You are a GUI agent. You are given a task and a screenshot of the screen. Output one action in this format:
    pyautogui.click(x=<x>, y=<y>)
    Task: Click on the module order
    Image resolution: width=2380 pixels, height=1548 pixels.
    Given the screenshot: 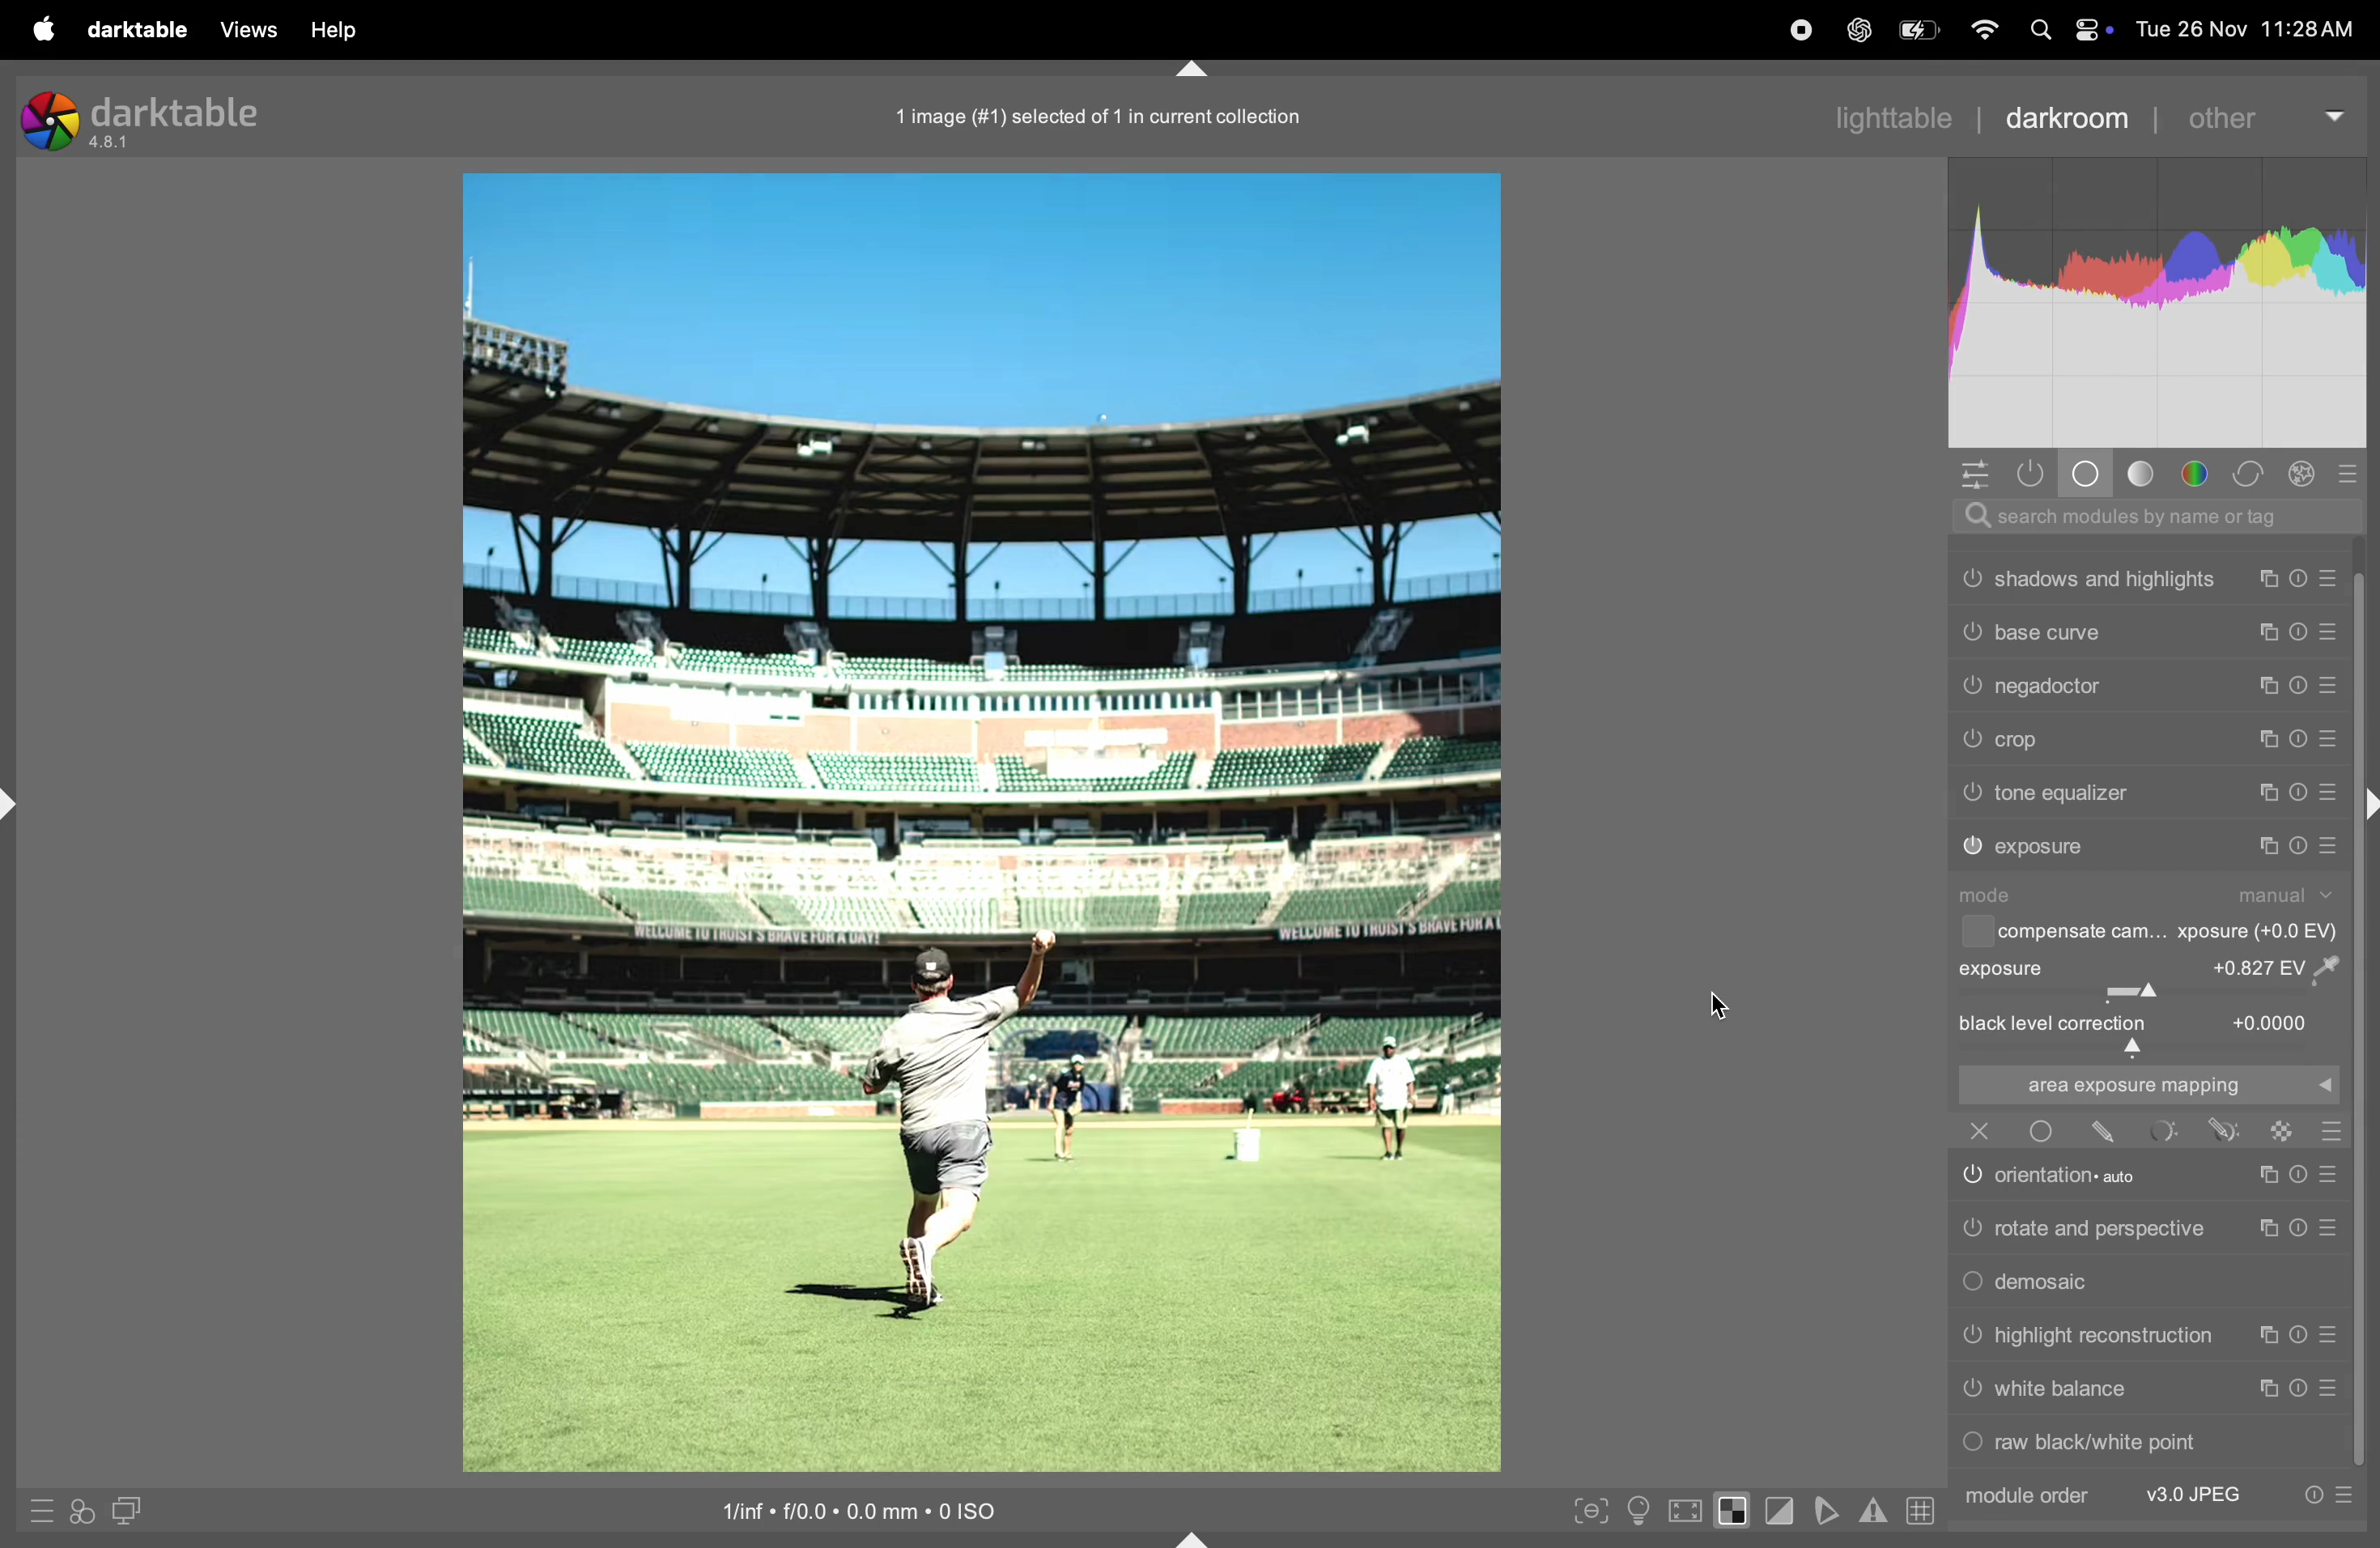 What is the action you would take?
    pyautogui.click(x=2024, y=1496)
    